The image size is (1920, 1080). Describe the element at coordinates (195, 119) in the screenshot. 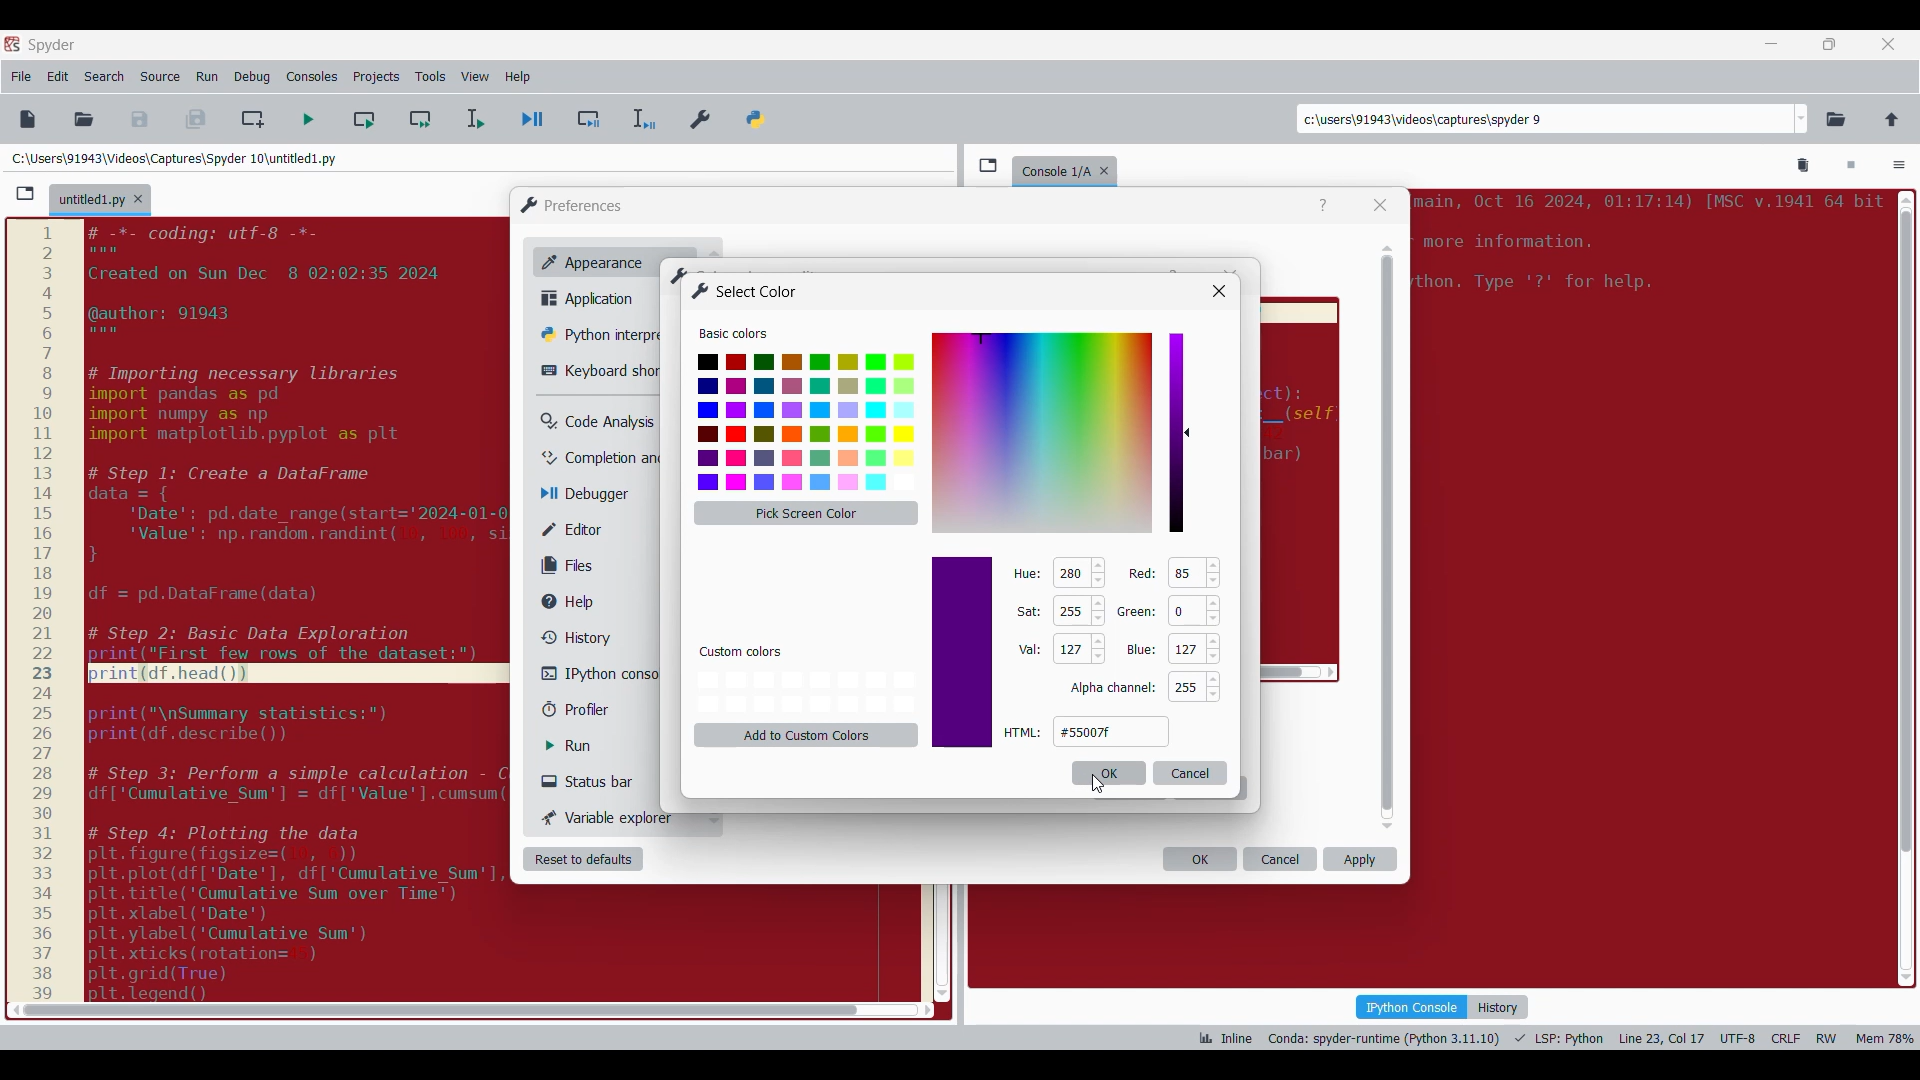

I see `Save all files` at that location.